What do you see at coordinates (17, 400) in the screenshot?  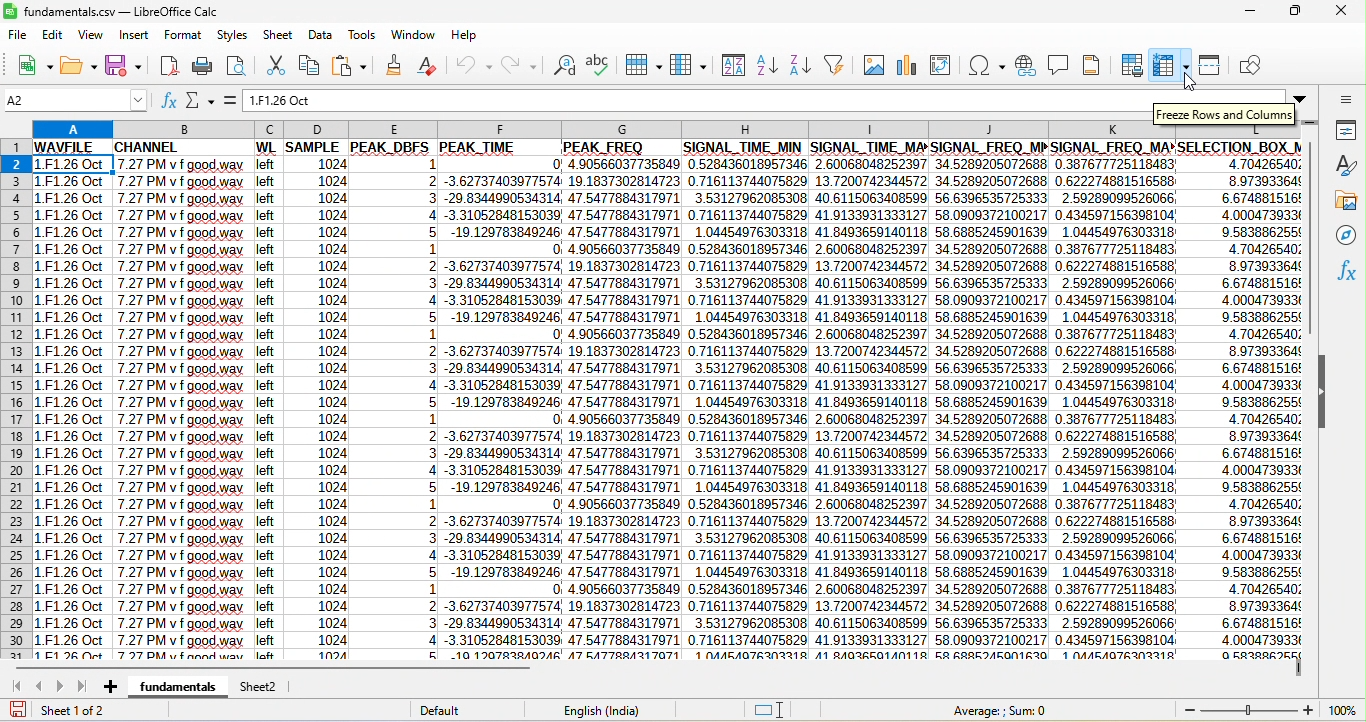 I see `rows` at bounding box center [17, 400].